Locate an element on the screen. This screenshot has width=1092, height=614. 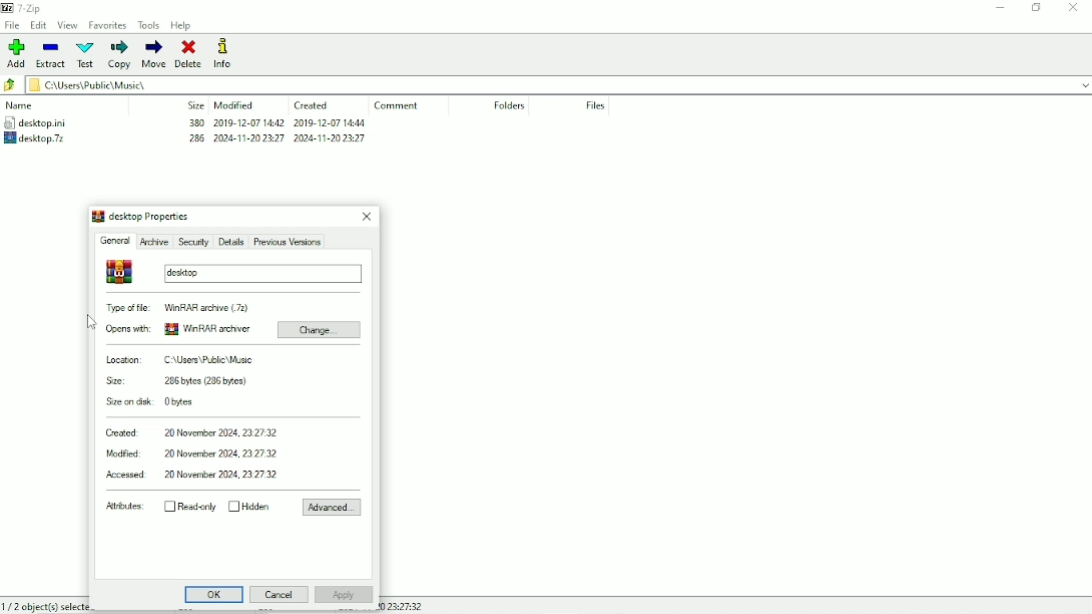
modified date & time is located at coordinates (250, 138).